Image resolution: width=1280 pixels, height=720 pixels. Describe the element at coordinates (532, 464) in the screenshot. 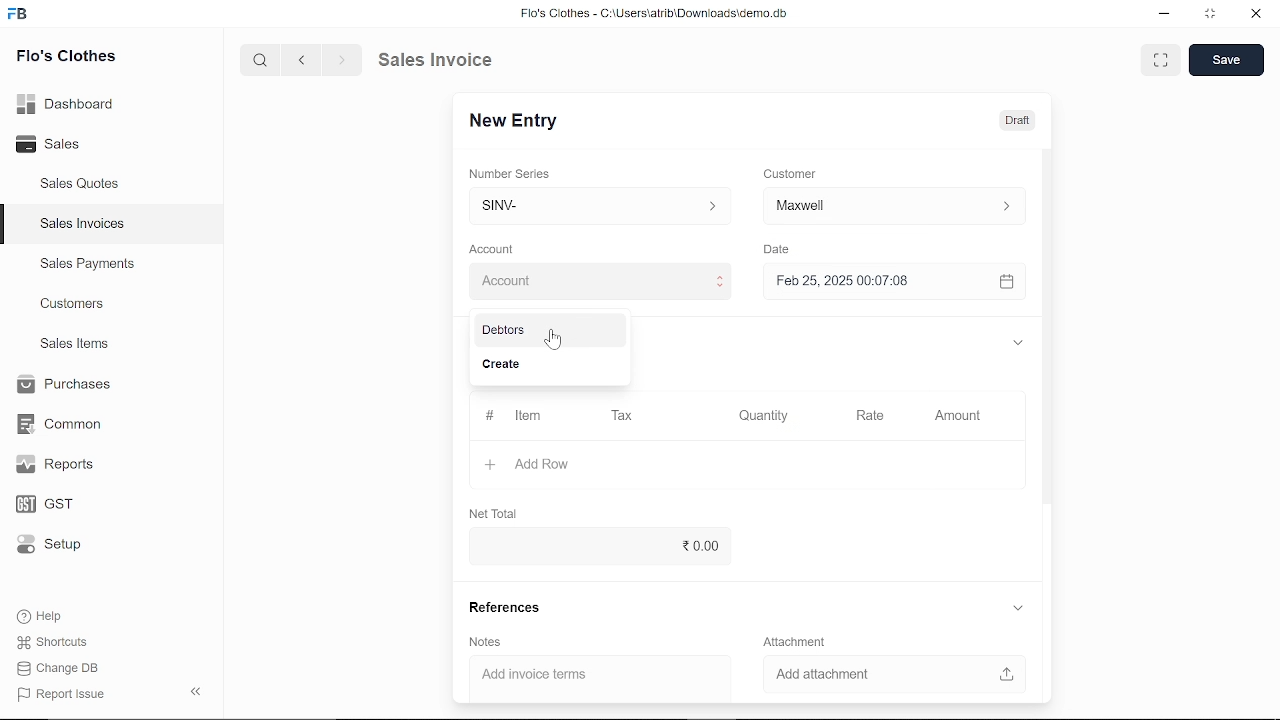

I see `+ Add Row` at that location.